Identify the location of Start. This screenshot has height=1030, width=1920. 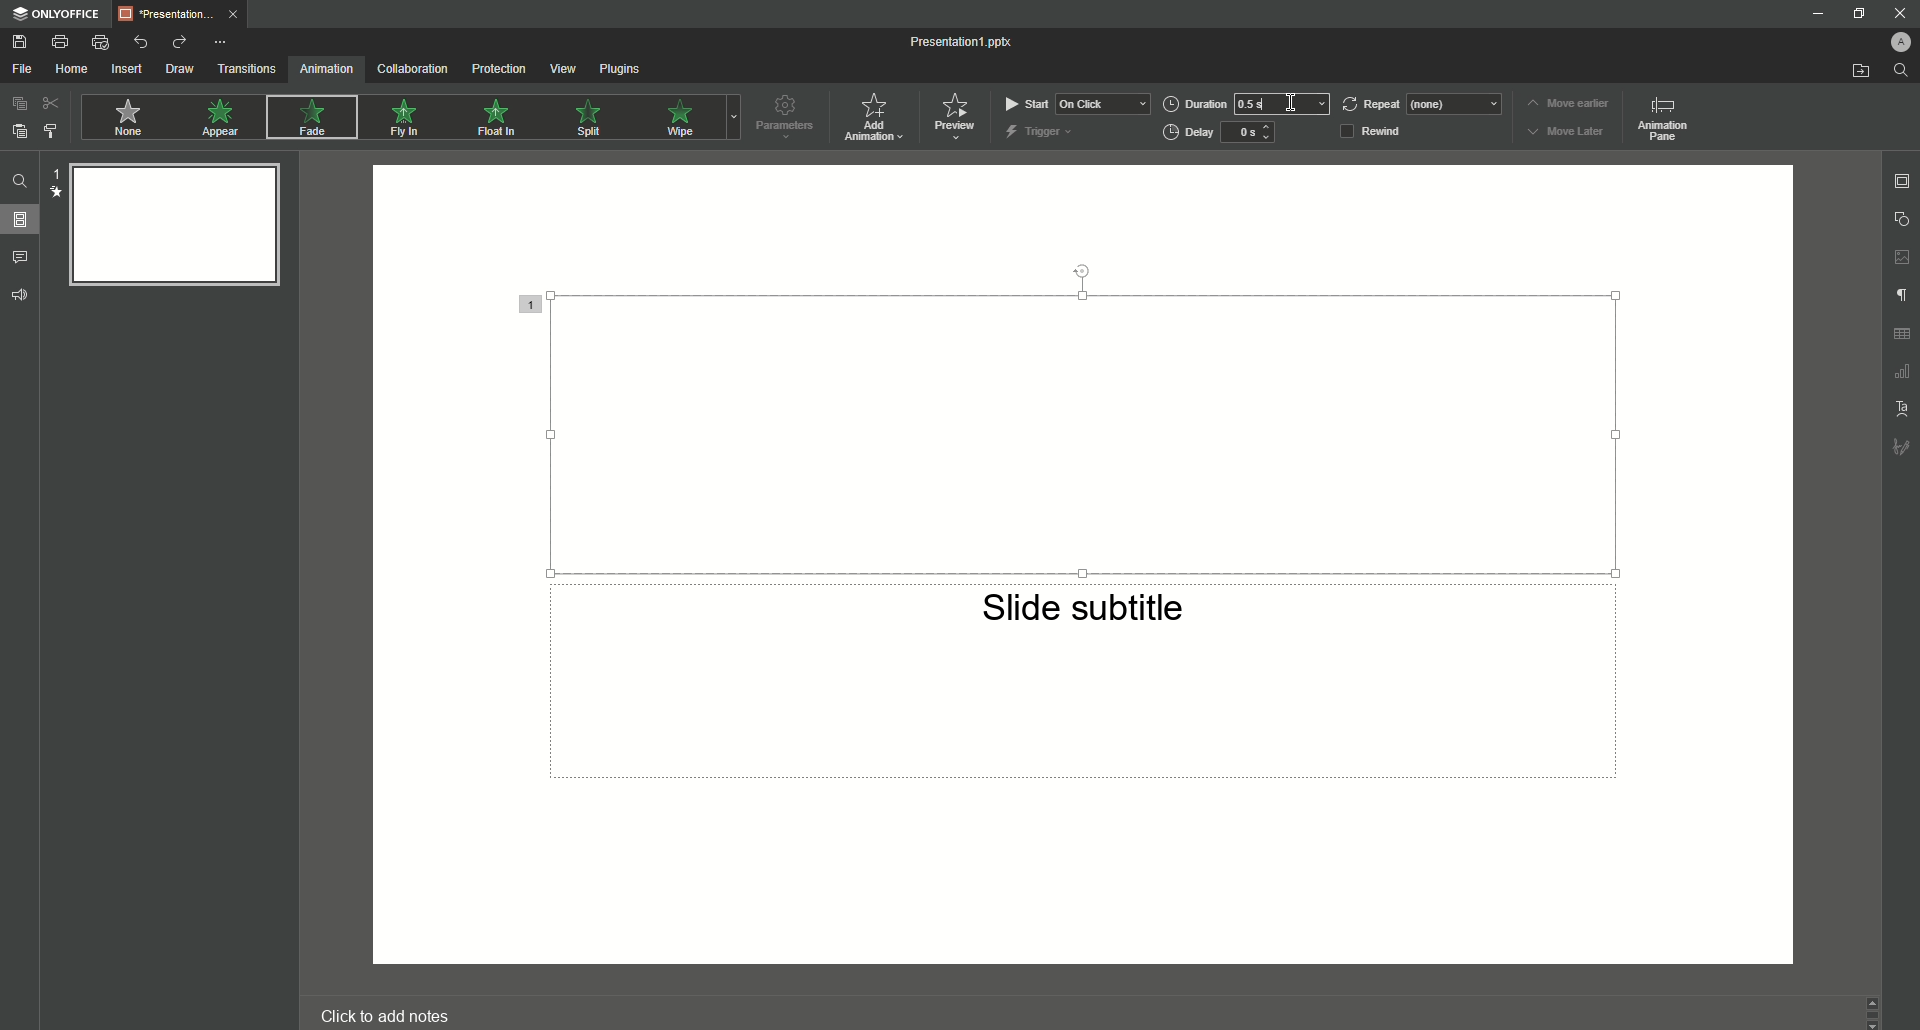
(1073, 103).